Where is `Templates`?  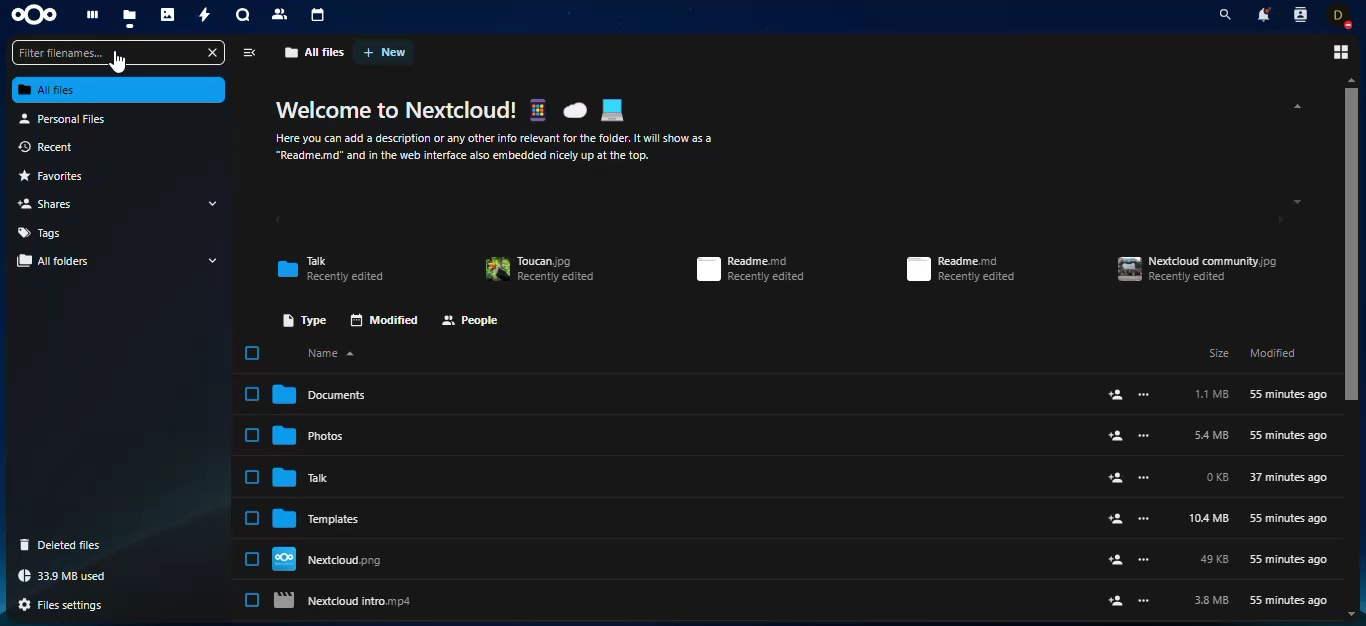
Templates is located at coordinates (683, 517).